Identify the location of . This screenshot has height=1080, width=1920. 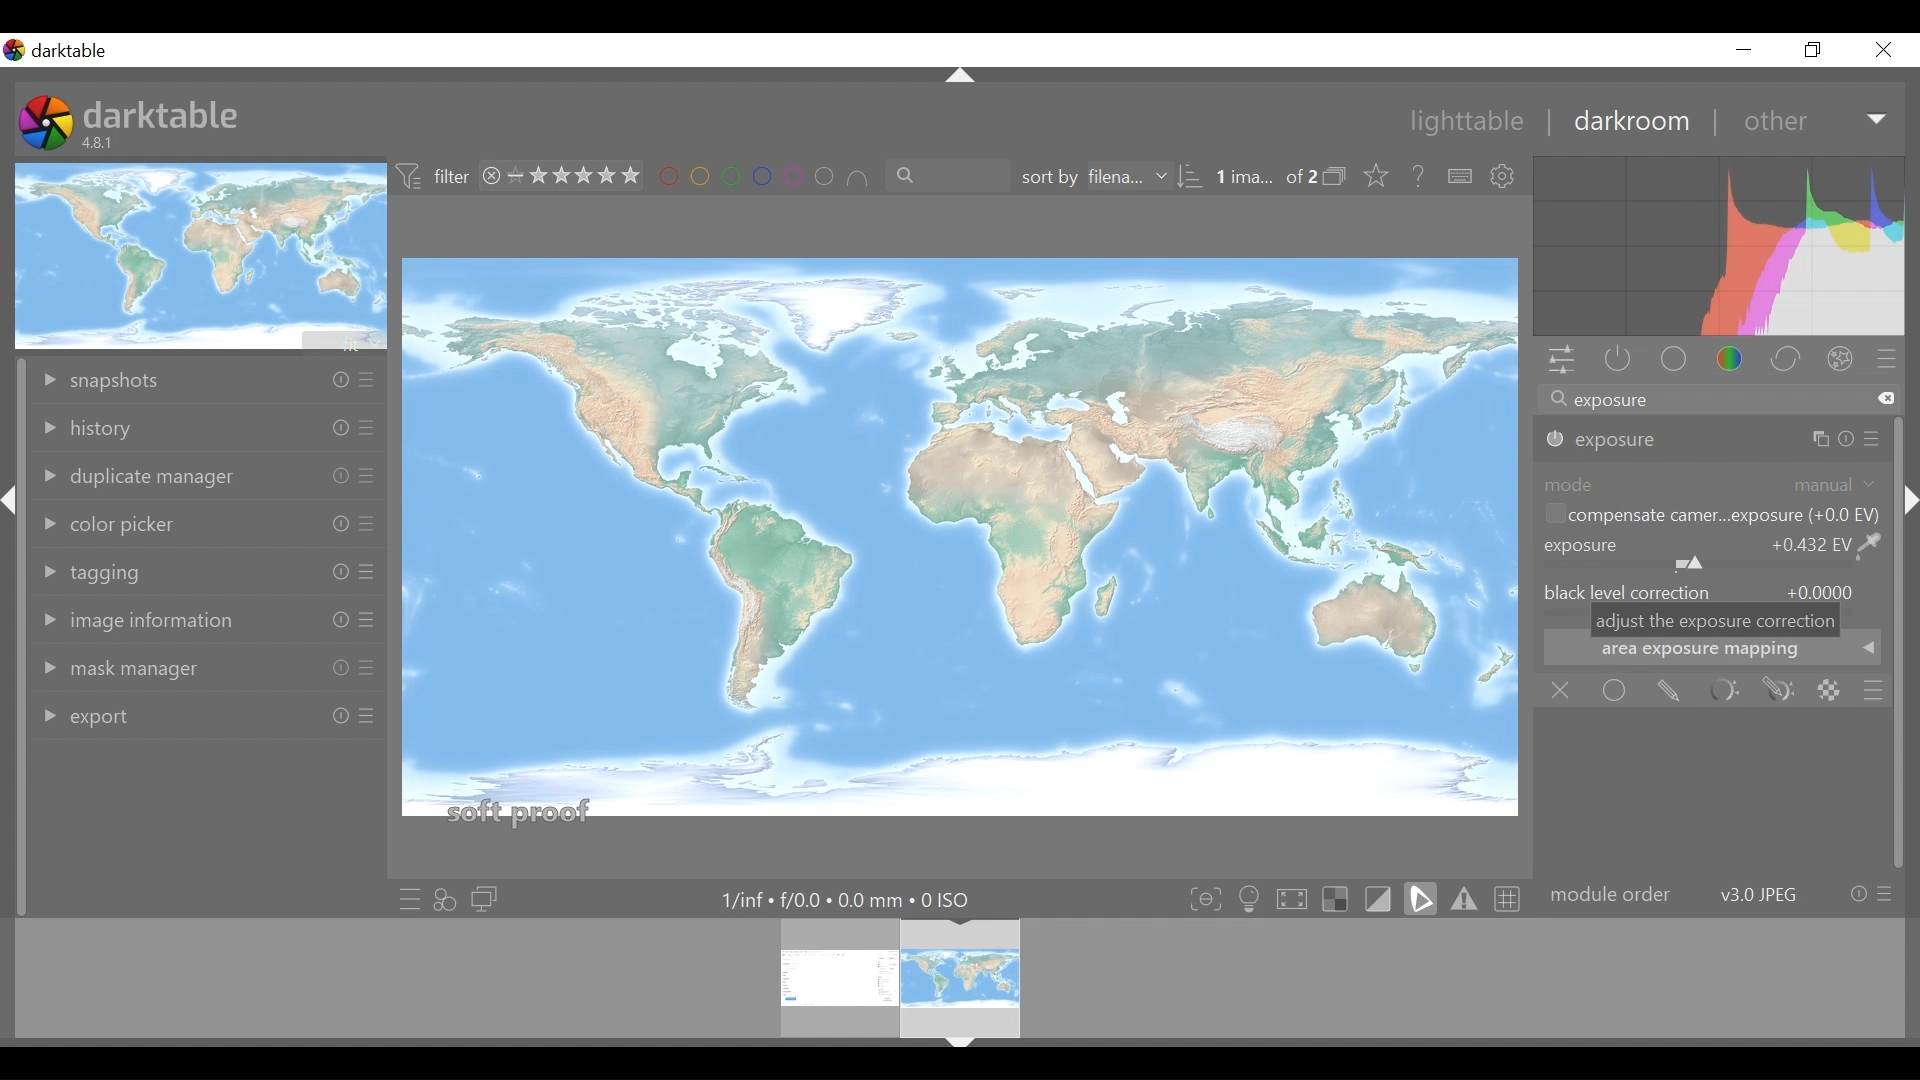
(366, 723).